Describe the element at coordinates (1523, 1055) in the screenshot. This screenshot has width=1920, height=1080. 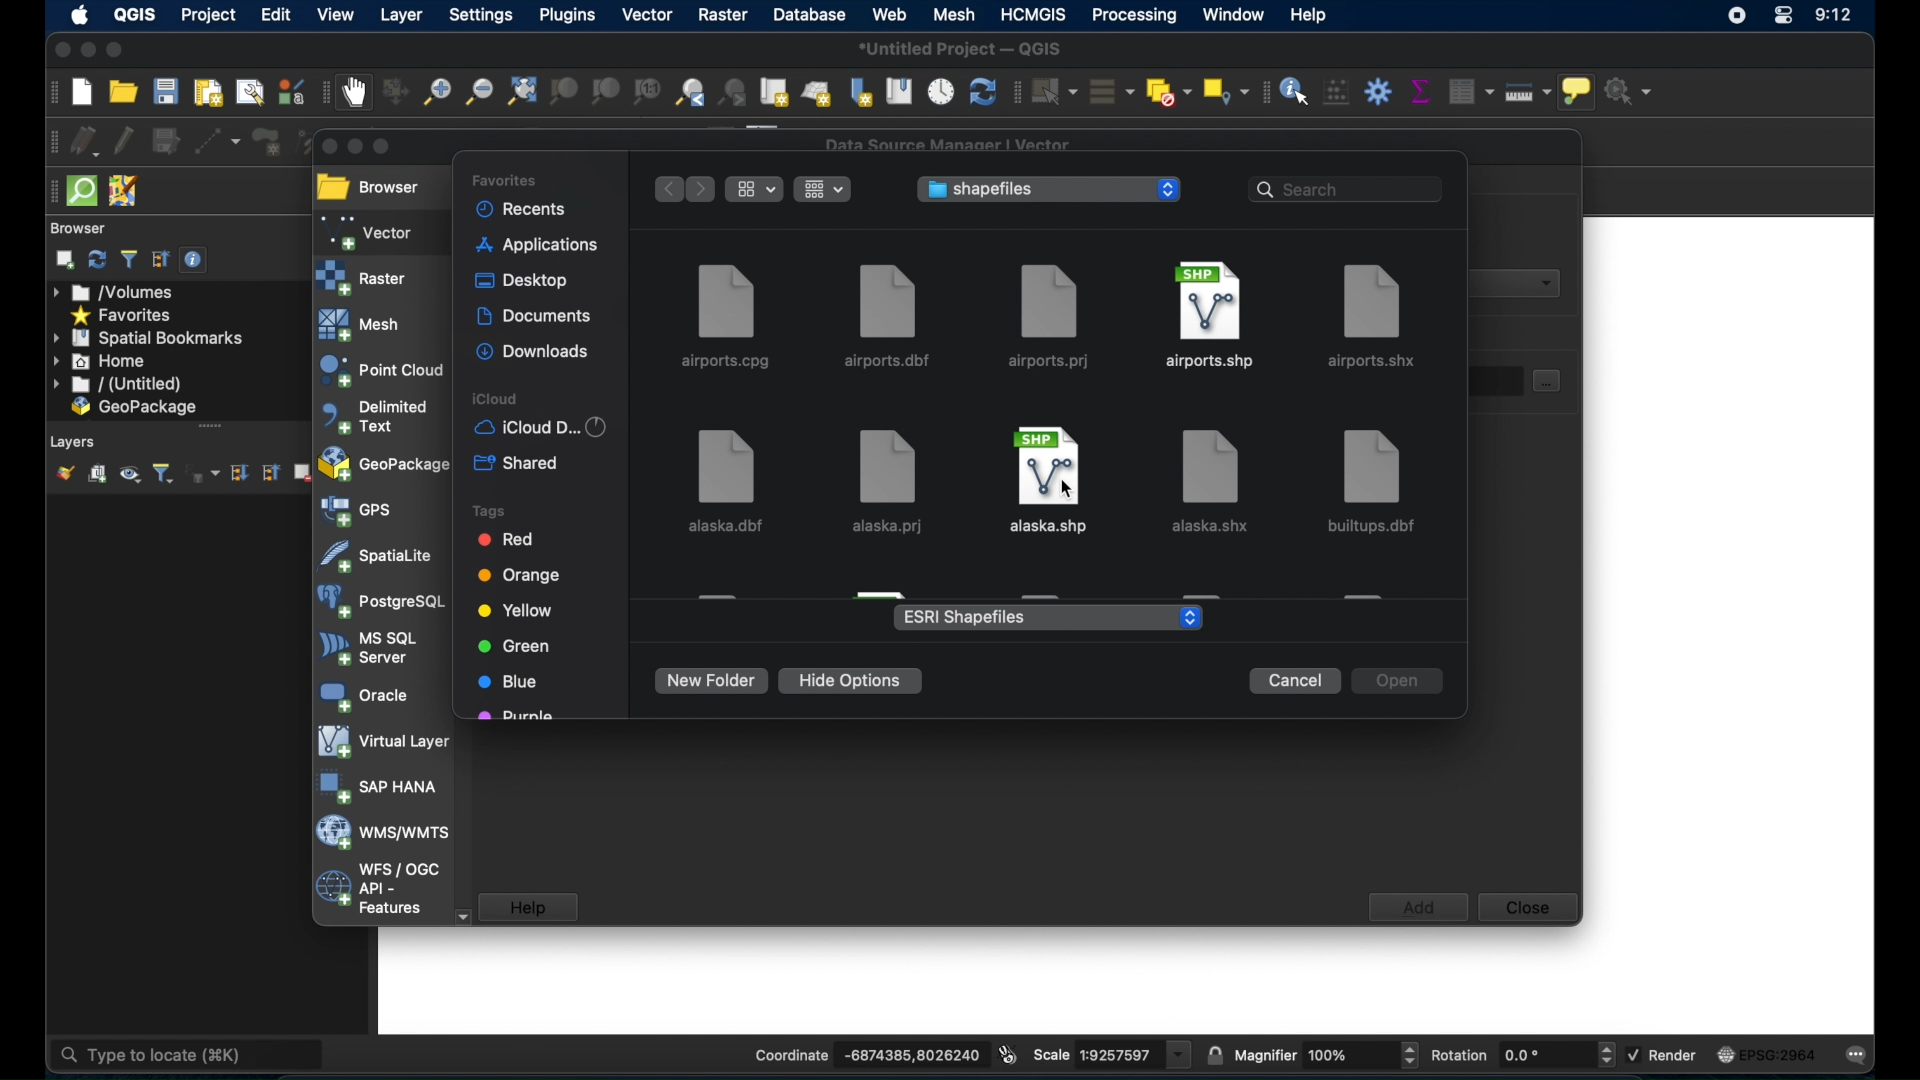
I see `rotation` at that location.